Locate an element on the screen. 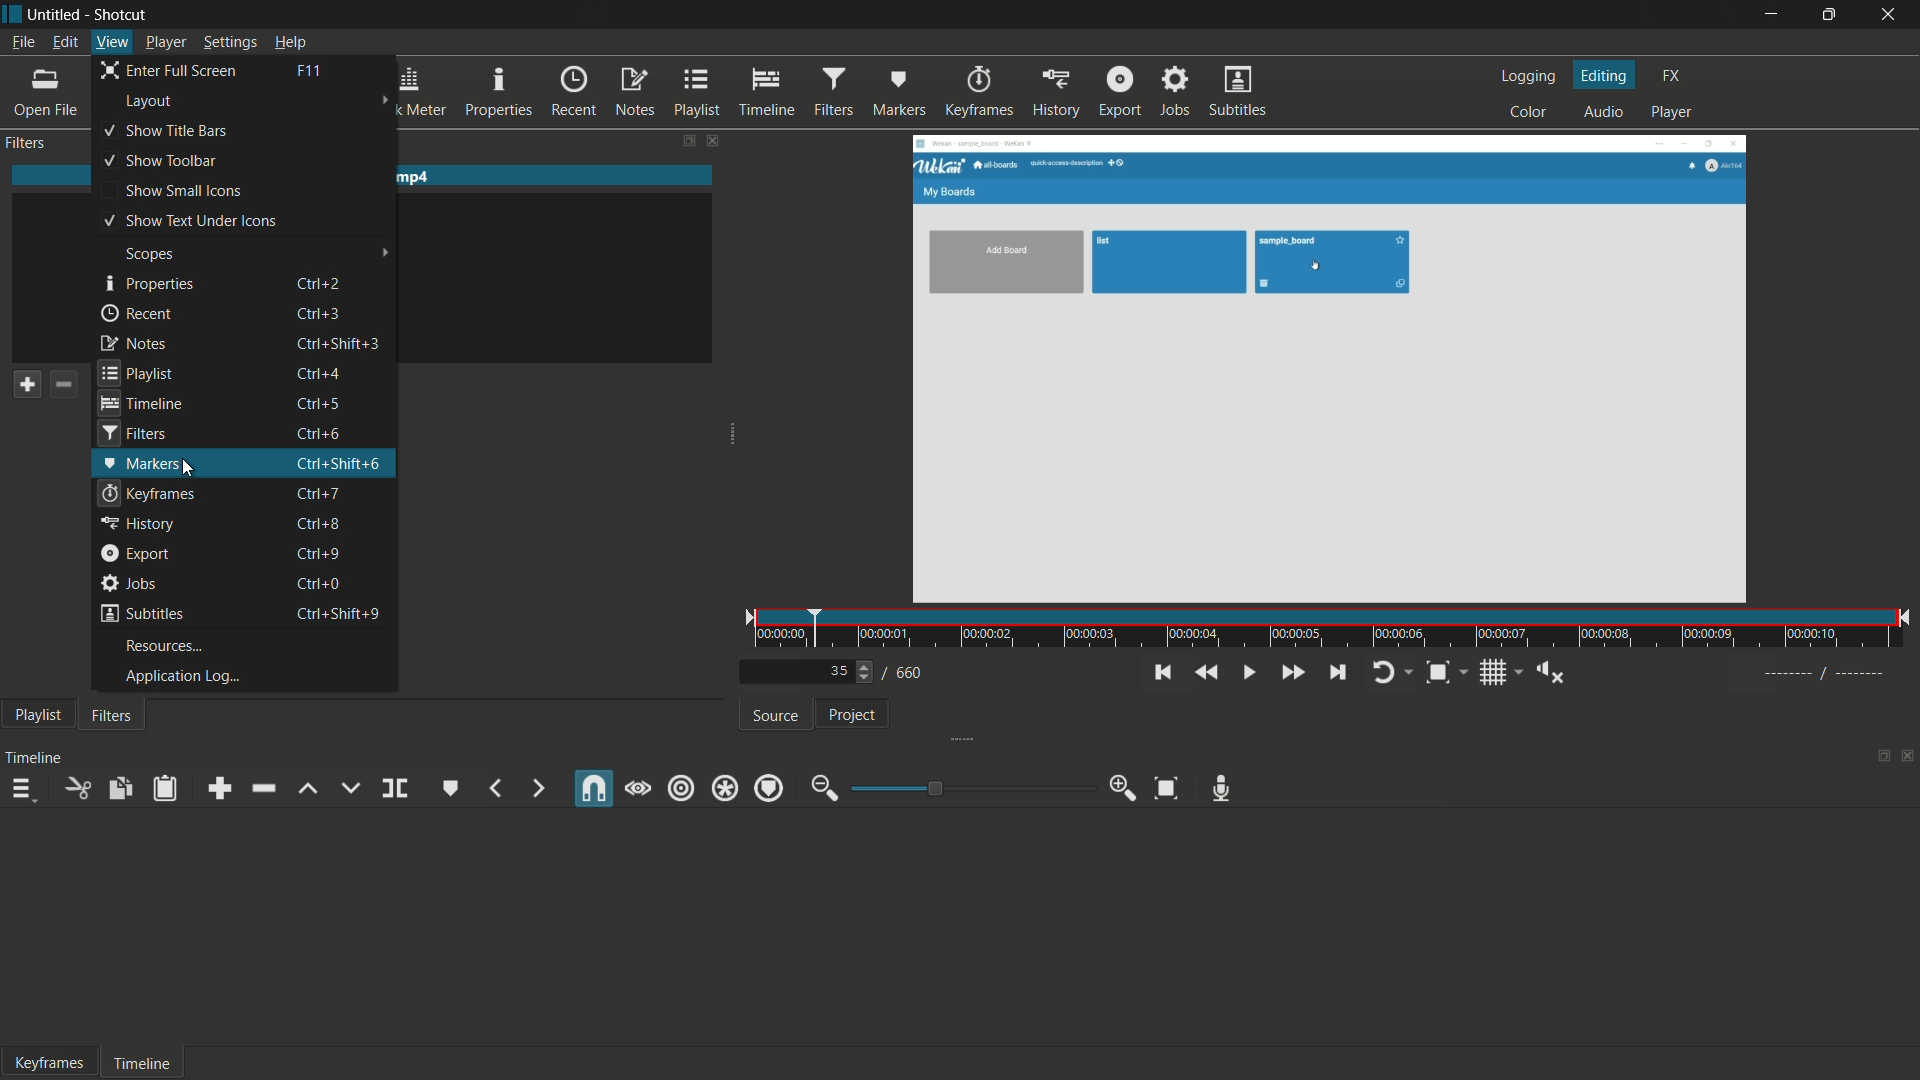 Image resolution: width=1920 pixels, height=1080 pixels. zoom in is located at coordinates (1119, 788).